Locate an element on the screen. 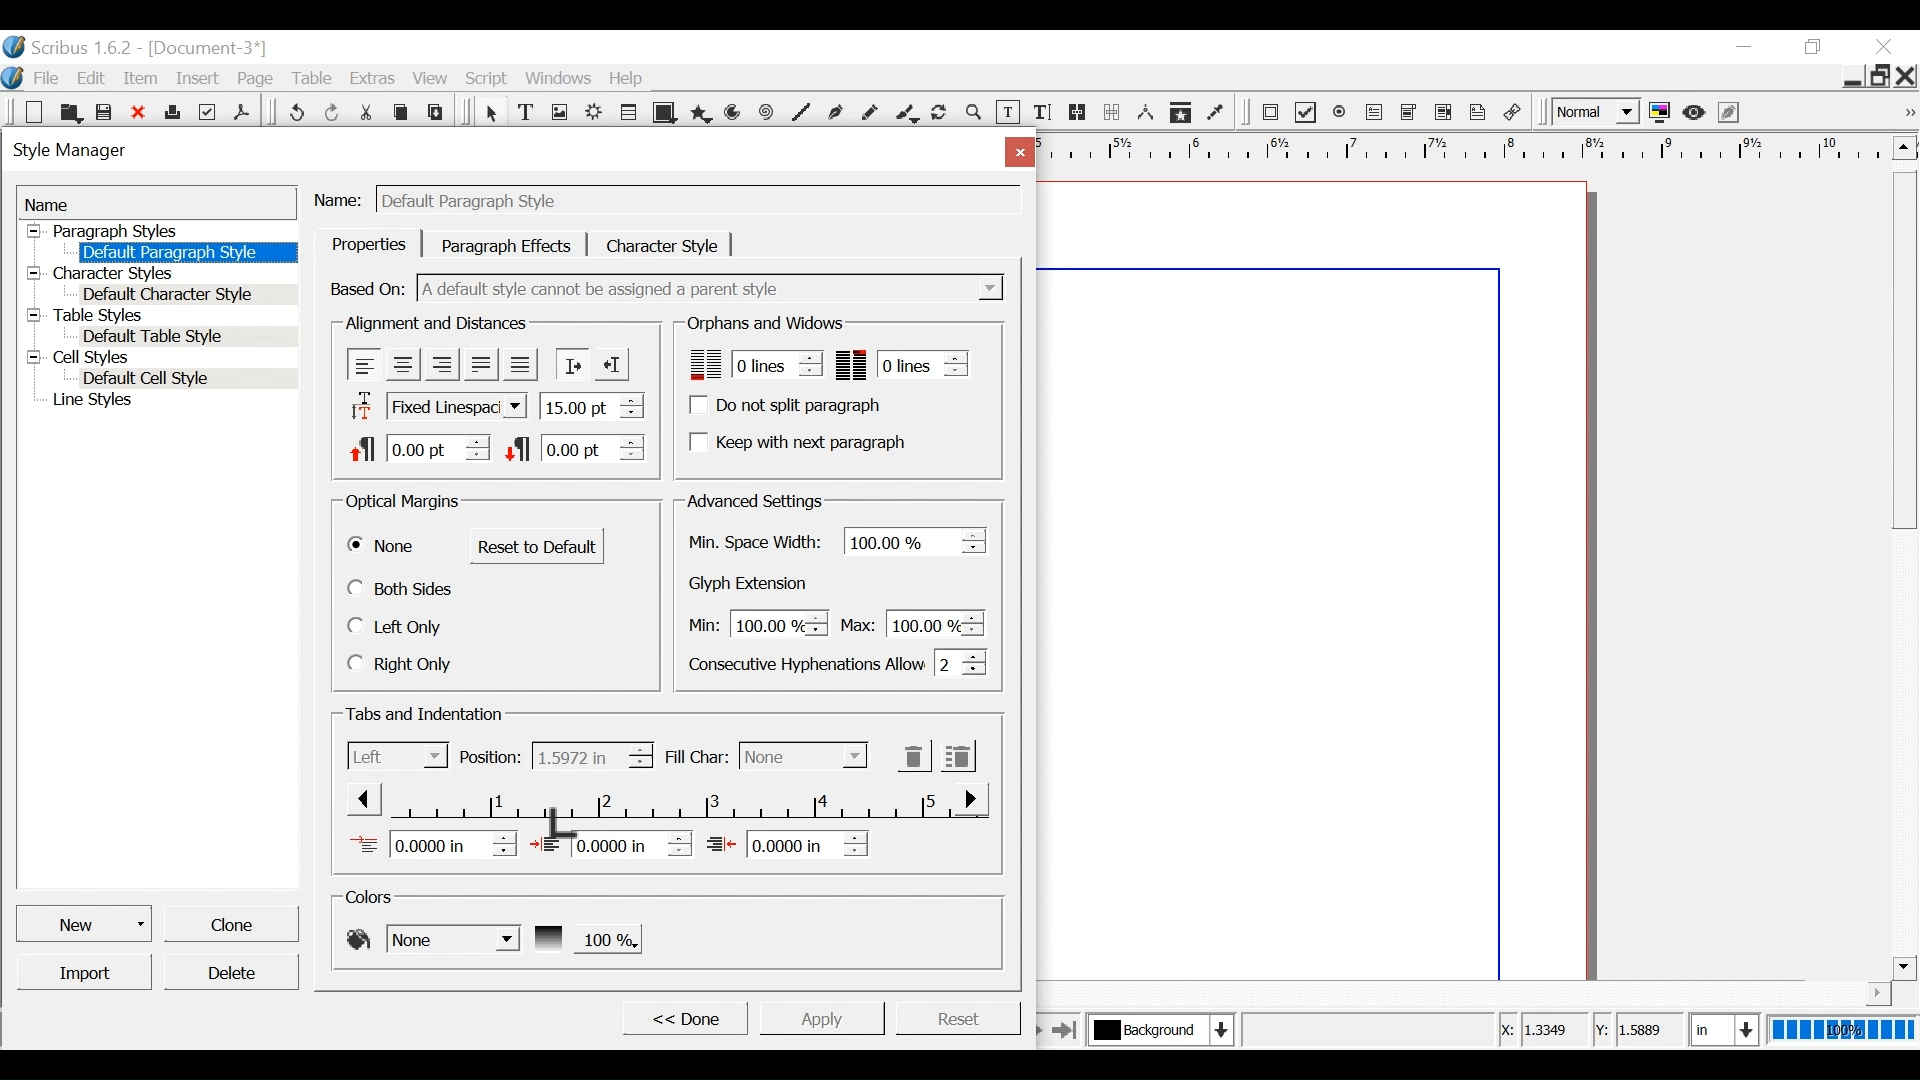 This screenshot has height=1080, width=1920. PDF List Box is located at coordinates (1444, 112).